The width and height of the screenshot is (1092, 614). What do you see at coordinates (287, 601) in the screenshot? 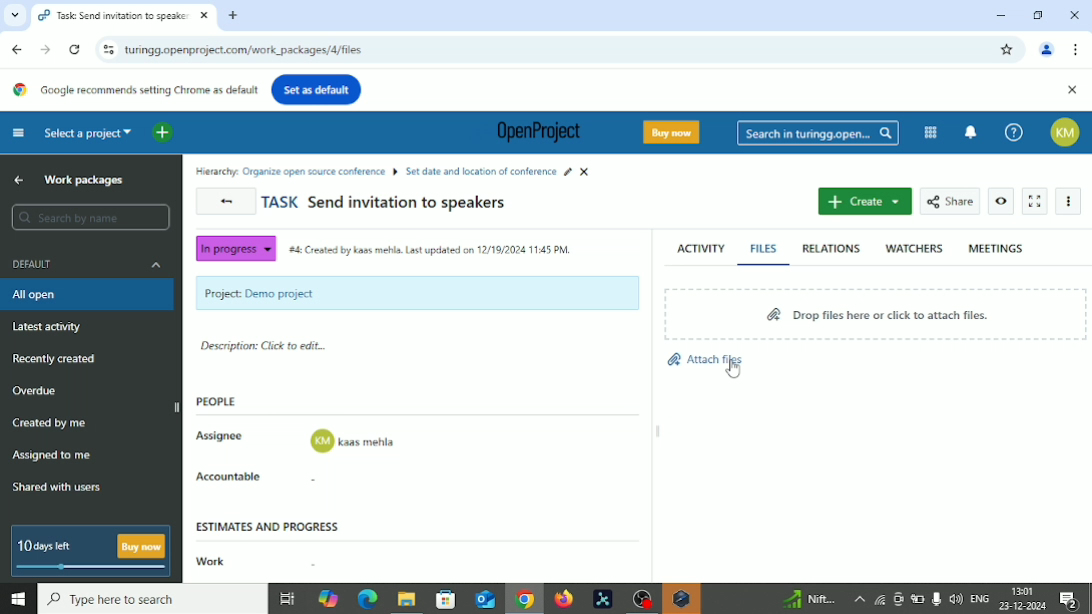
I see `Task view` at bounding box center [287, 601].